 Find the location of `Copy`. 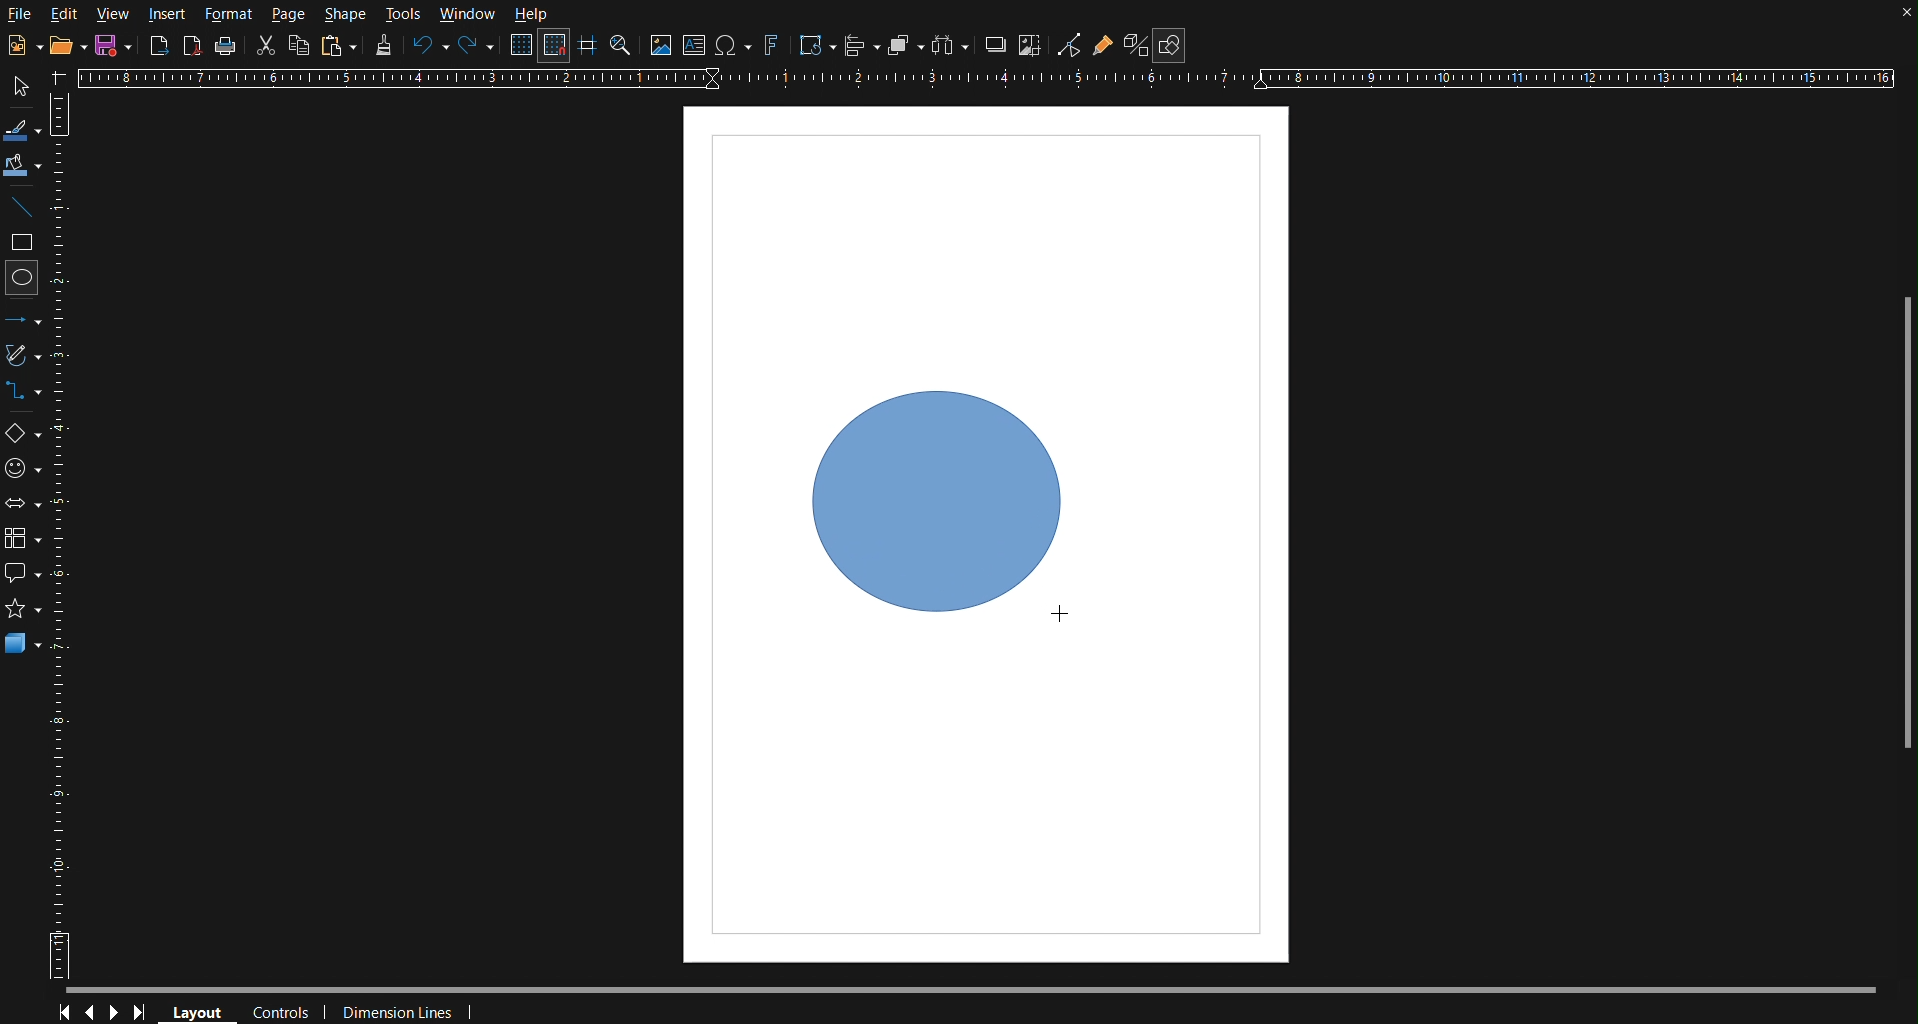

Copy is located at coordinates (299, 45).